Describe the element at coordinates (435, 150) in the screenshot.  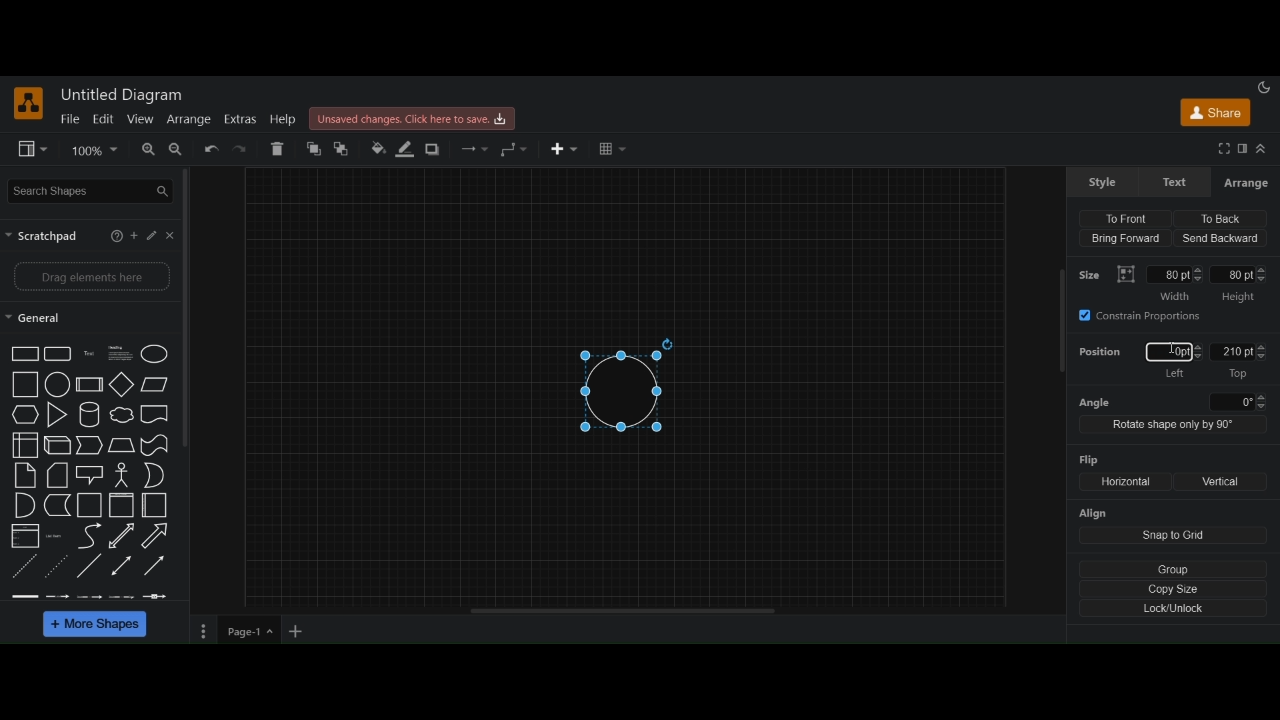
I see `shadow` at that location.